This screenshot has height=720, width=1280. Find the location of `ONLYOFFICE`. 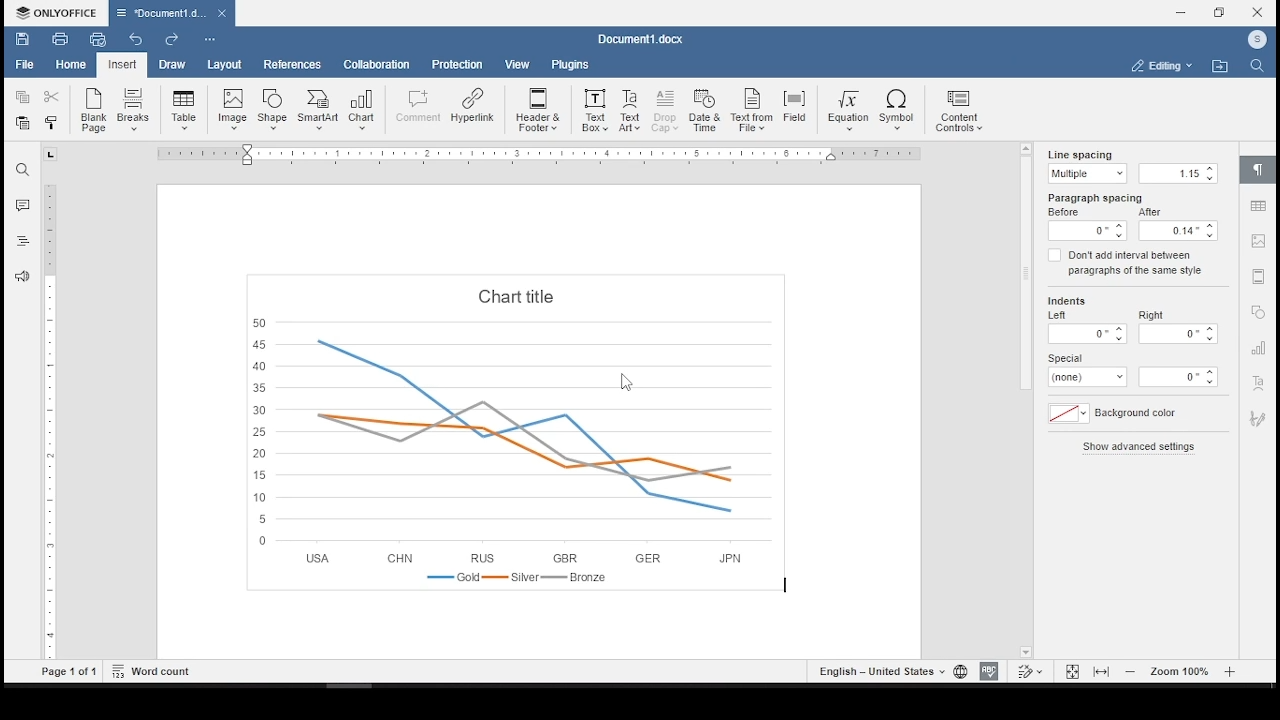

ONLYOFFICE is located at coordinates (56, 11).